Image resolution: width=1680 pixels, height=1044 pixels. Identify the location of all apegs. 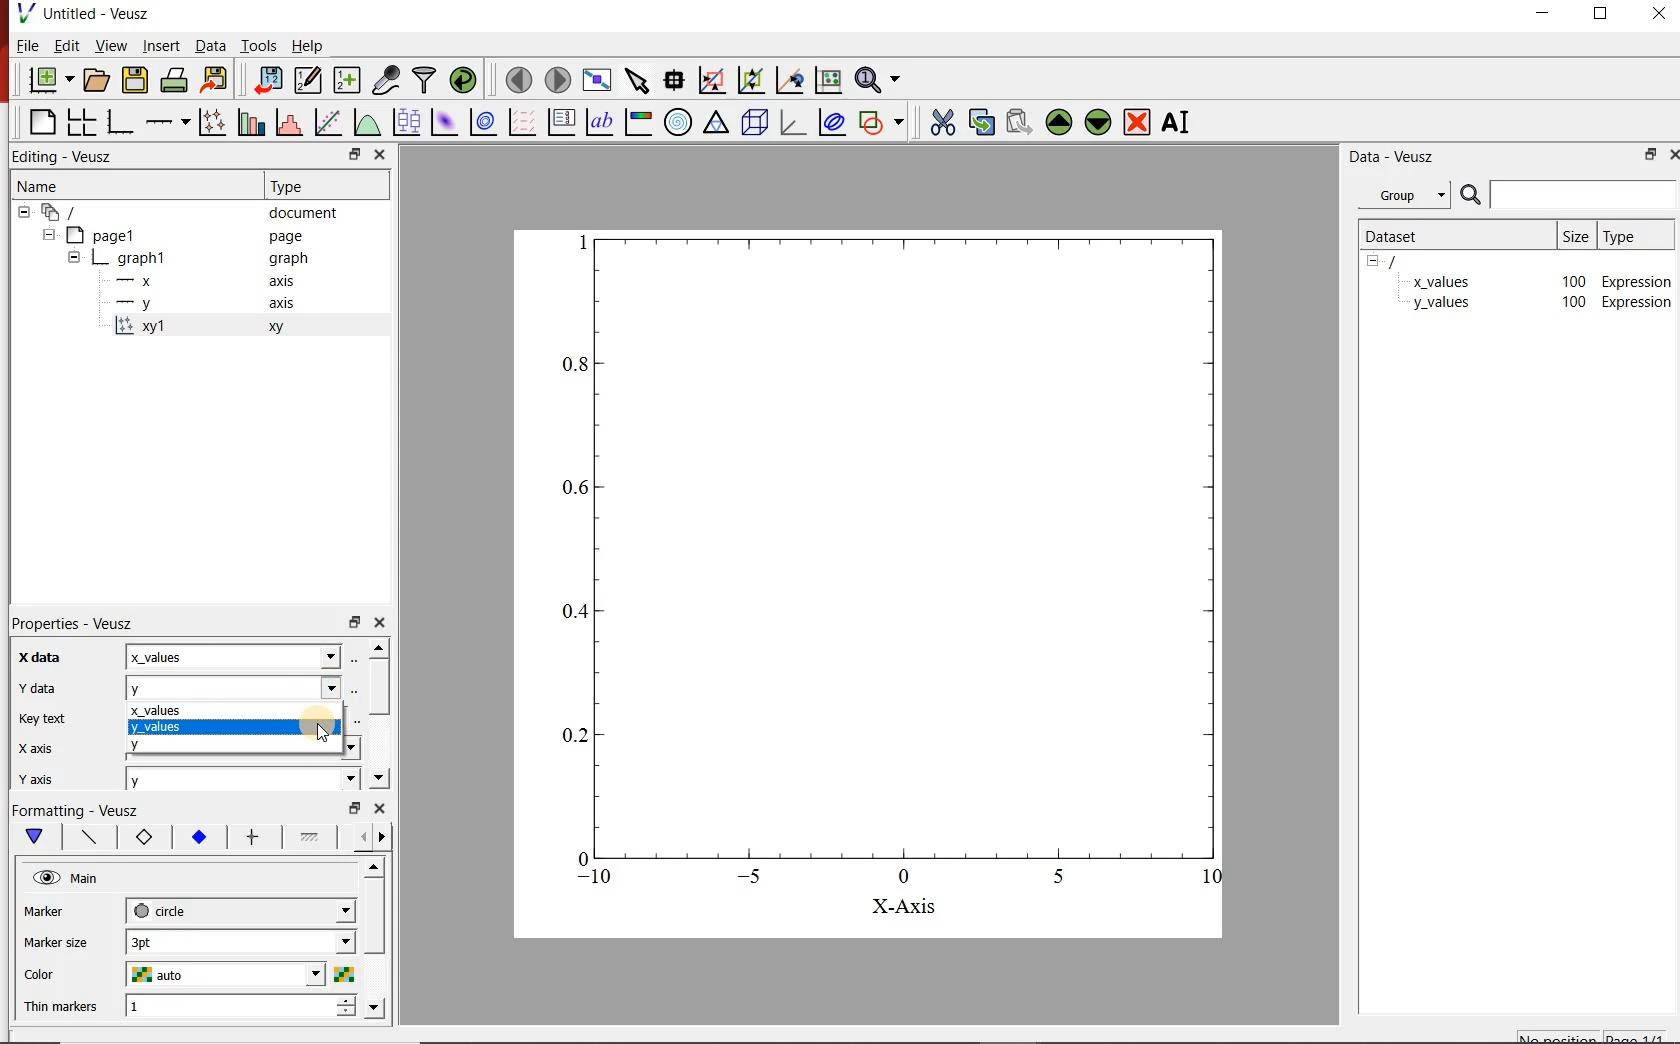
(70, 212).